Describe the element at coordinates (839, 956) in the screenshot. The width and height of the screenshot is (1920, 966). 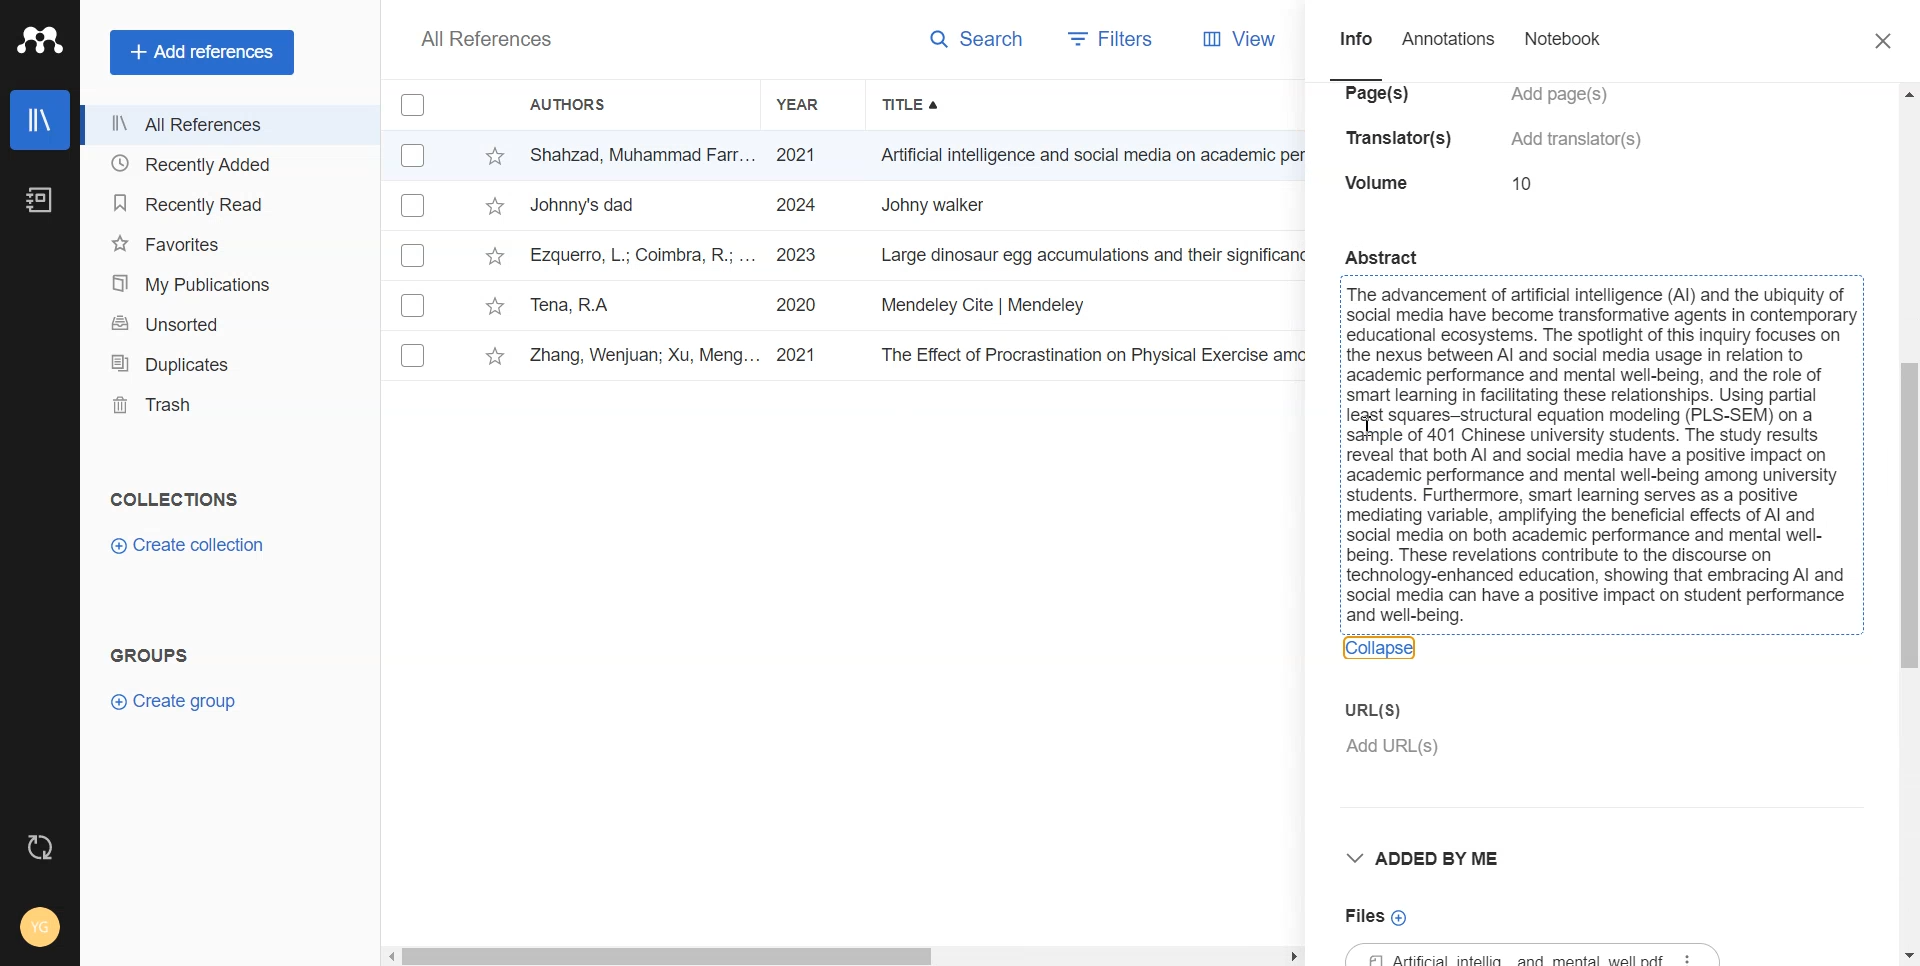
I see `Horizontal Scroll bar` at that location.